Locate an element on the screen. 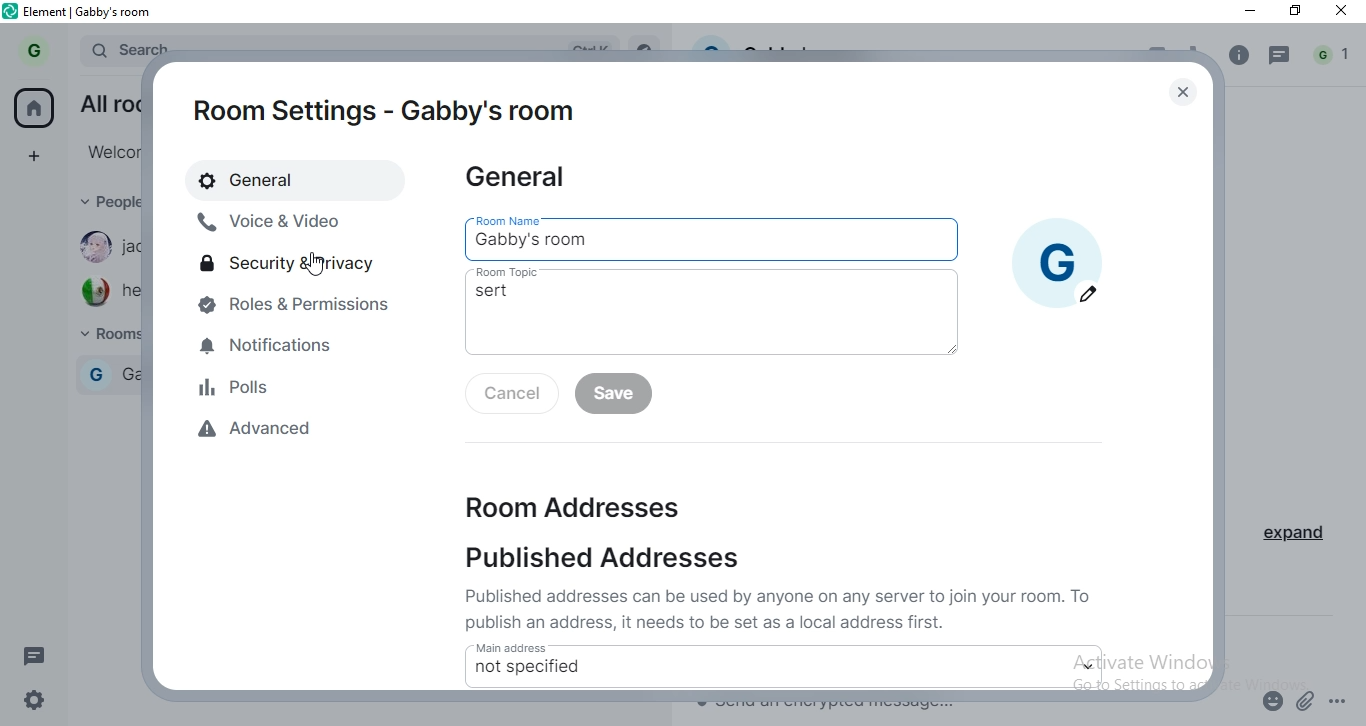 This screenshot has width=1366, height=726. settings is located at coordinates (40, 697).